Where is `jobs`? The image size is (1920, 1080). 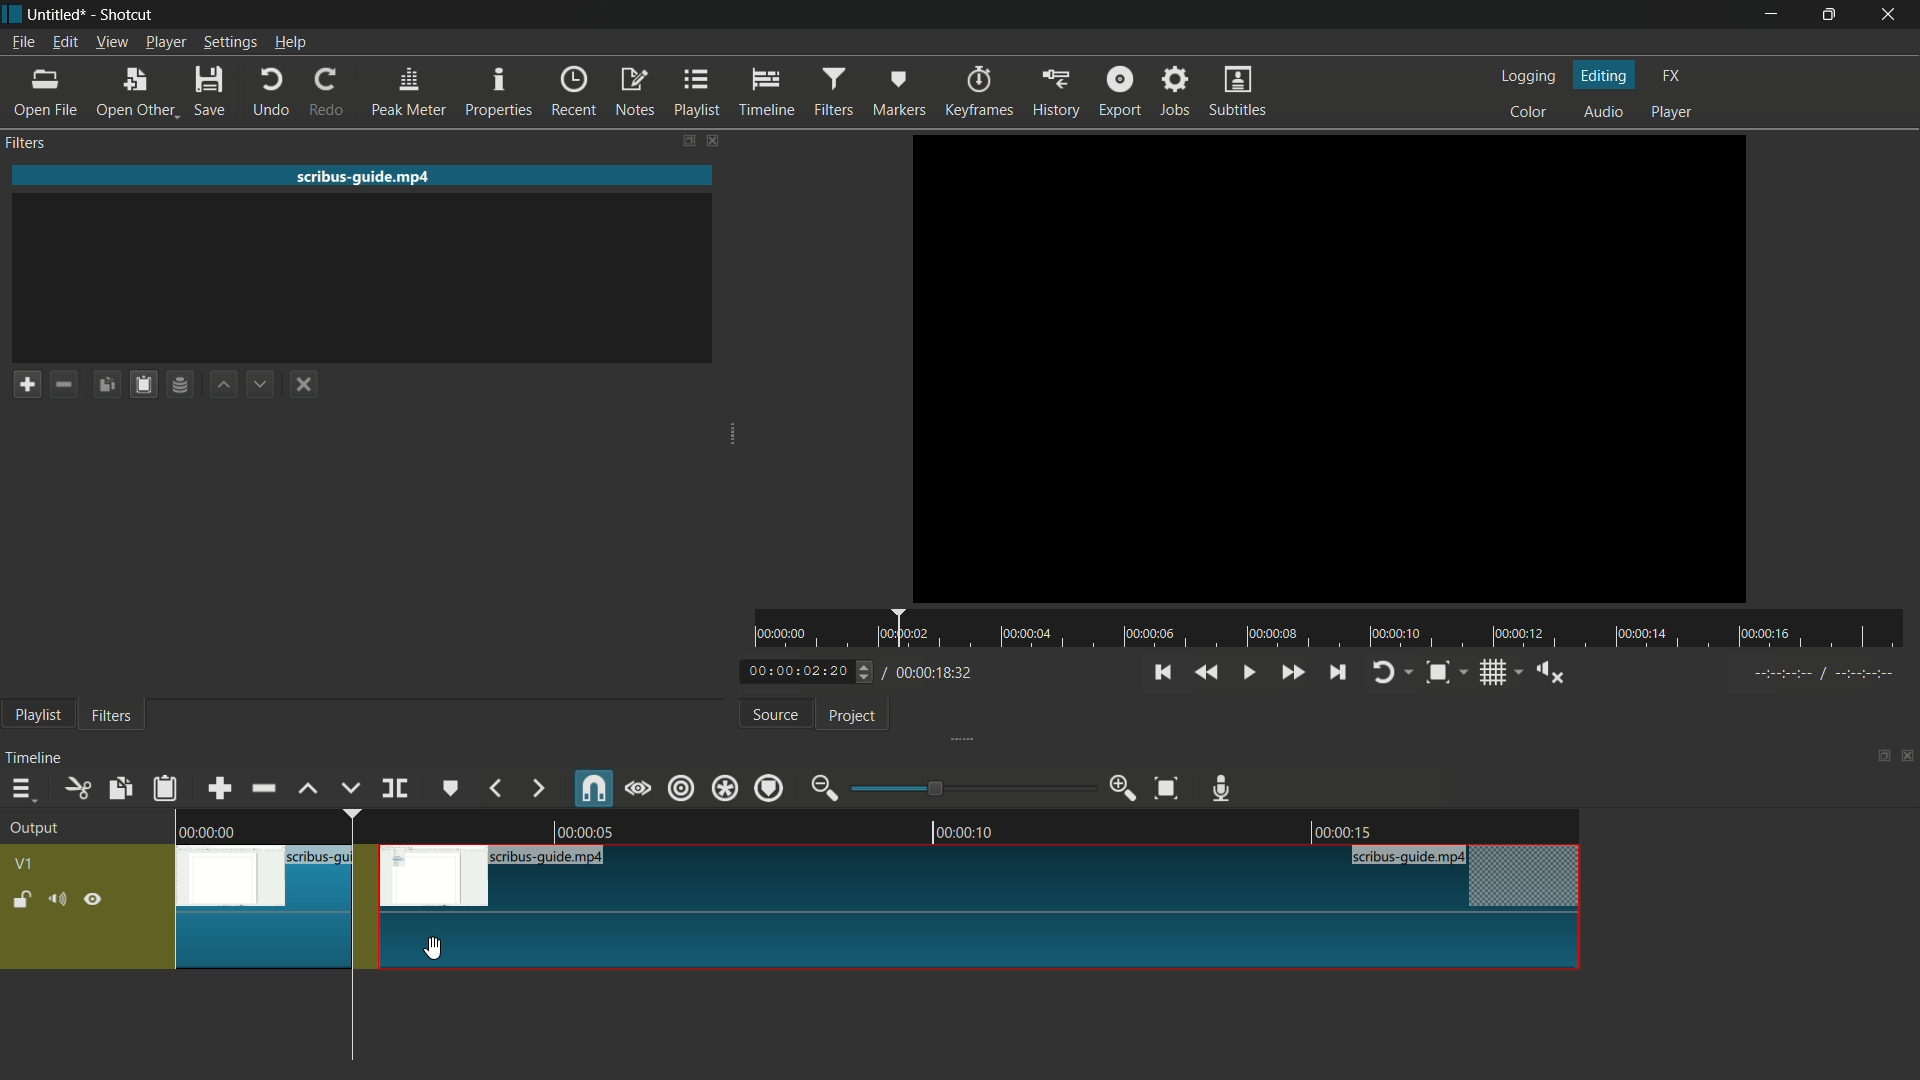 jobs is located at coordinates (1177, 90).